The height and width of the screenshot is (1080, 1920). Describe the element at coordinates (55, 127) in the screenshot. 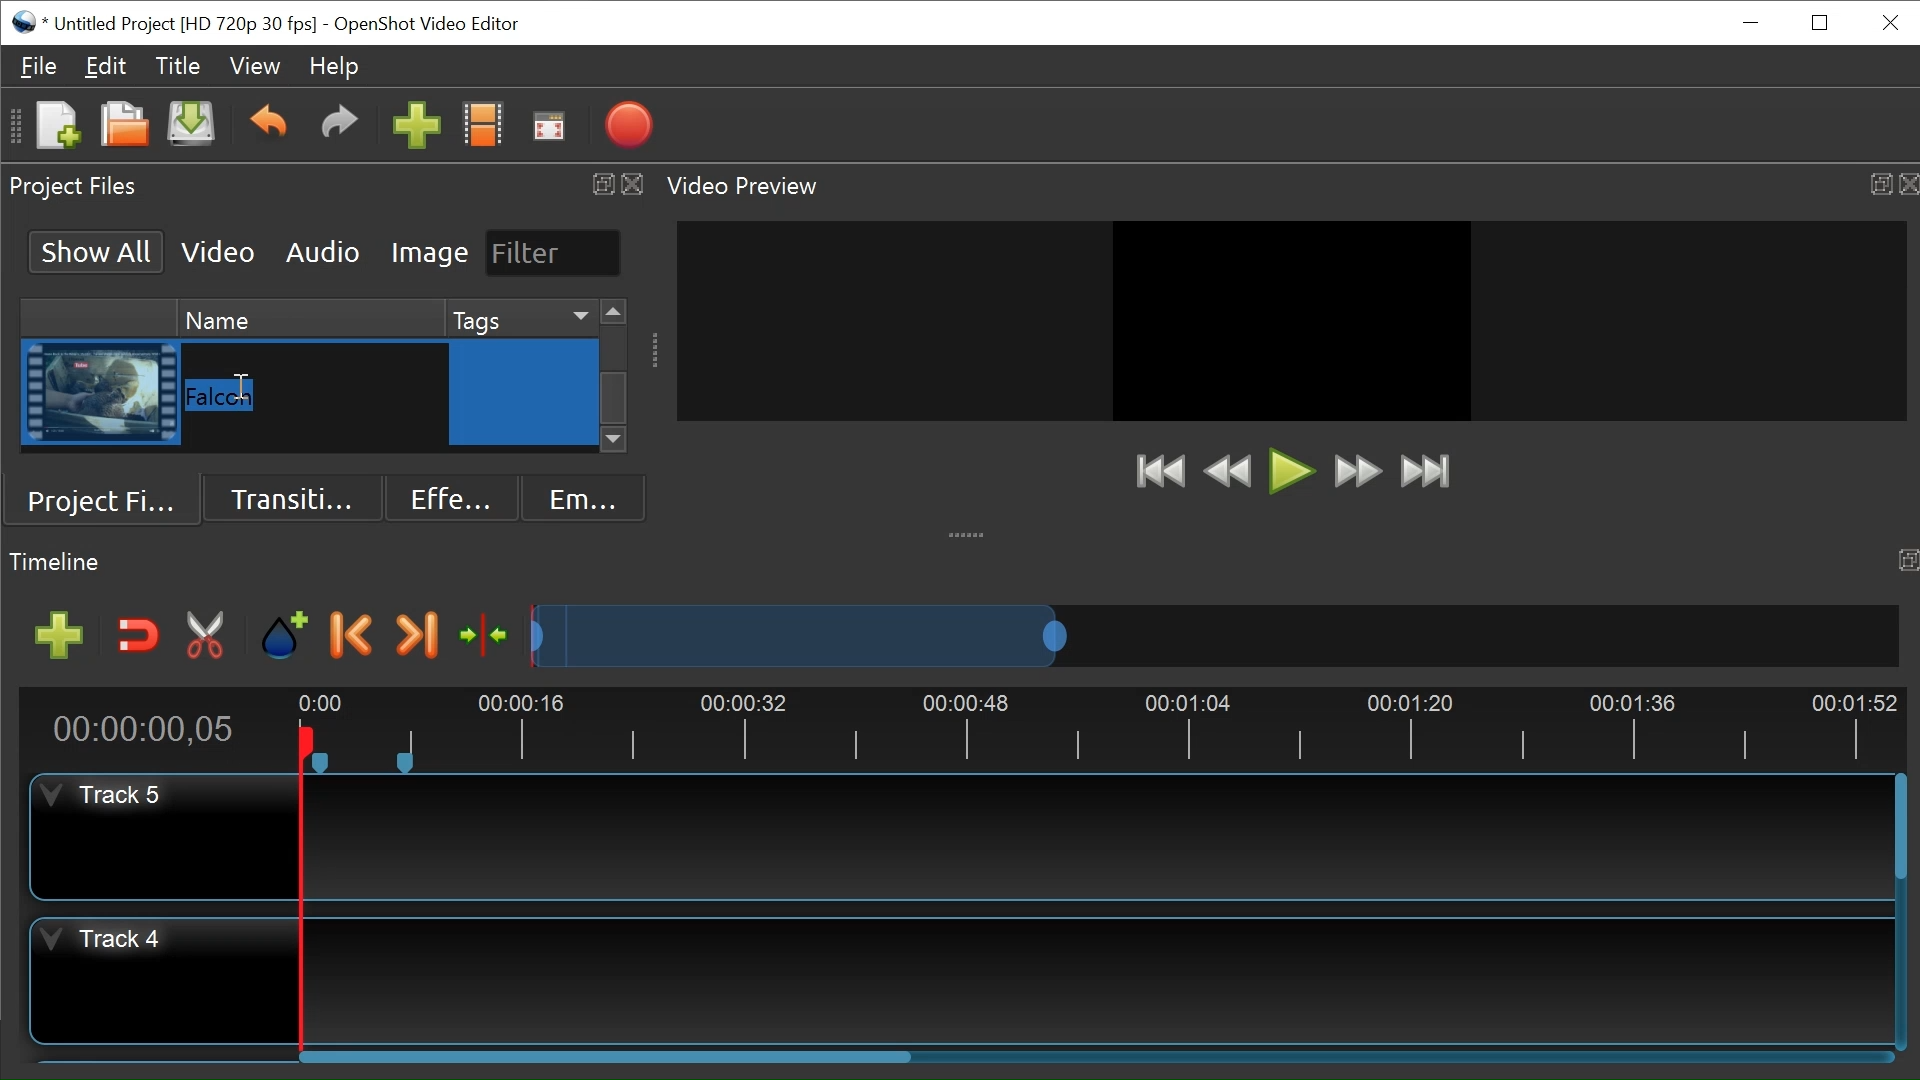

I see `New Project` at that location.